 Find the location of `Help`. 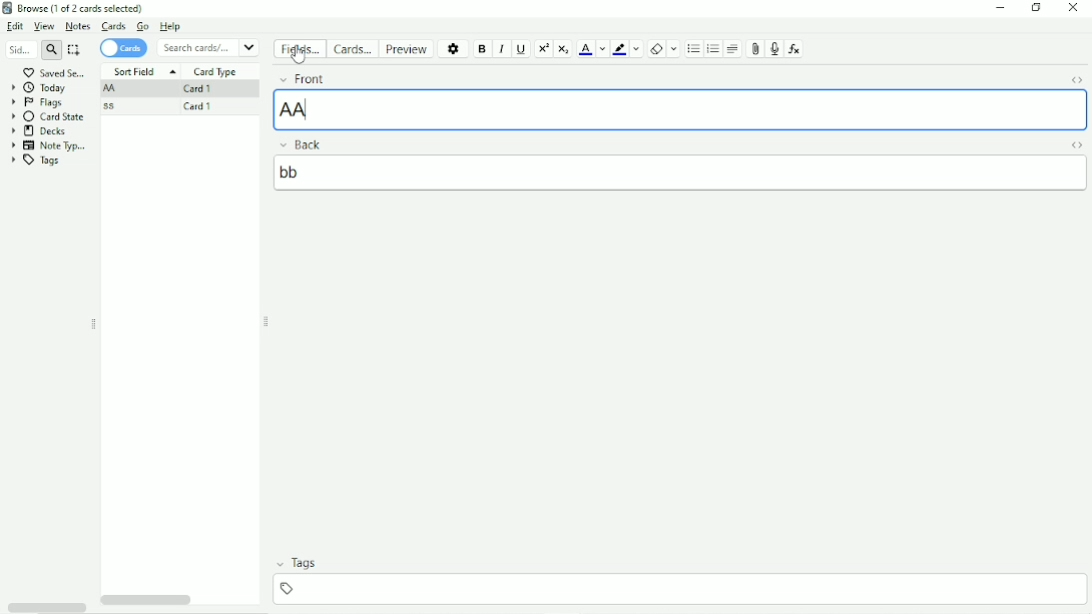

Help is located at coordinates (176, 27).